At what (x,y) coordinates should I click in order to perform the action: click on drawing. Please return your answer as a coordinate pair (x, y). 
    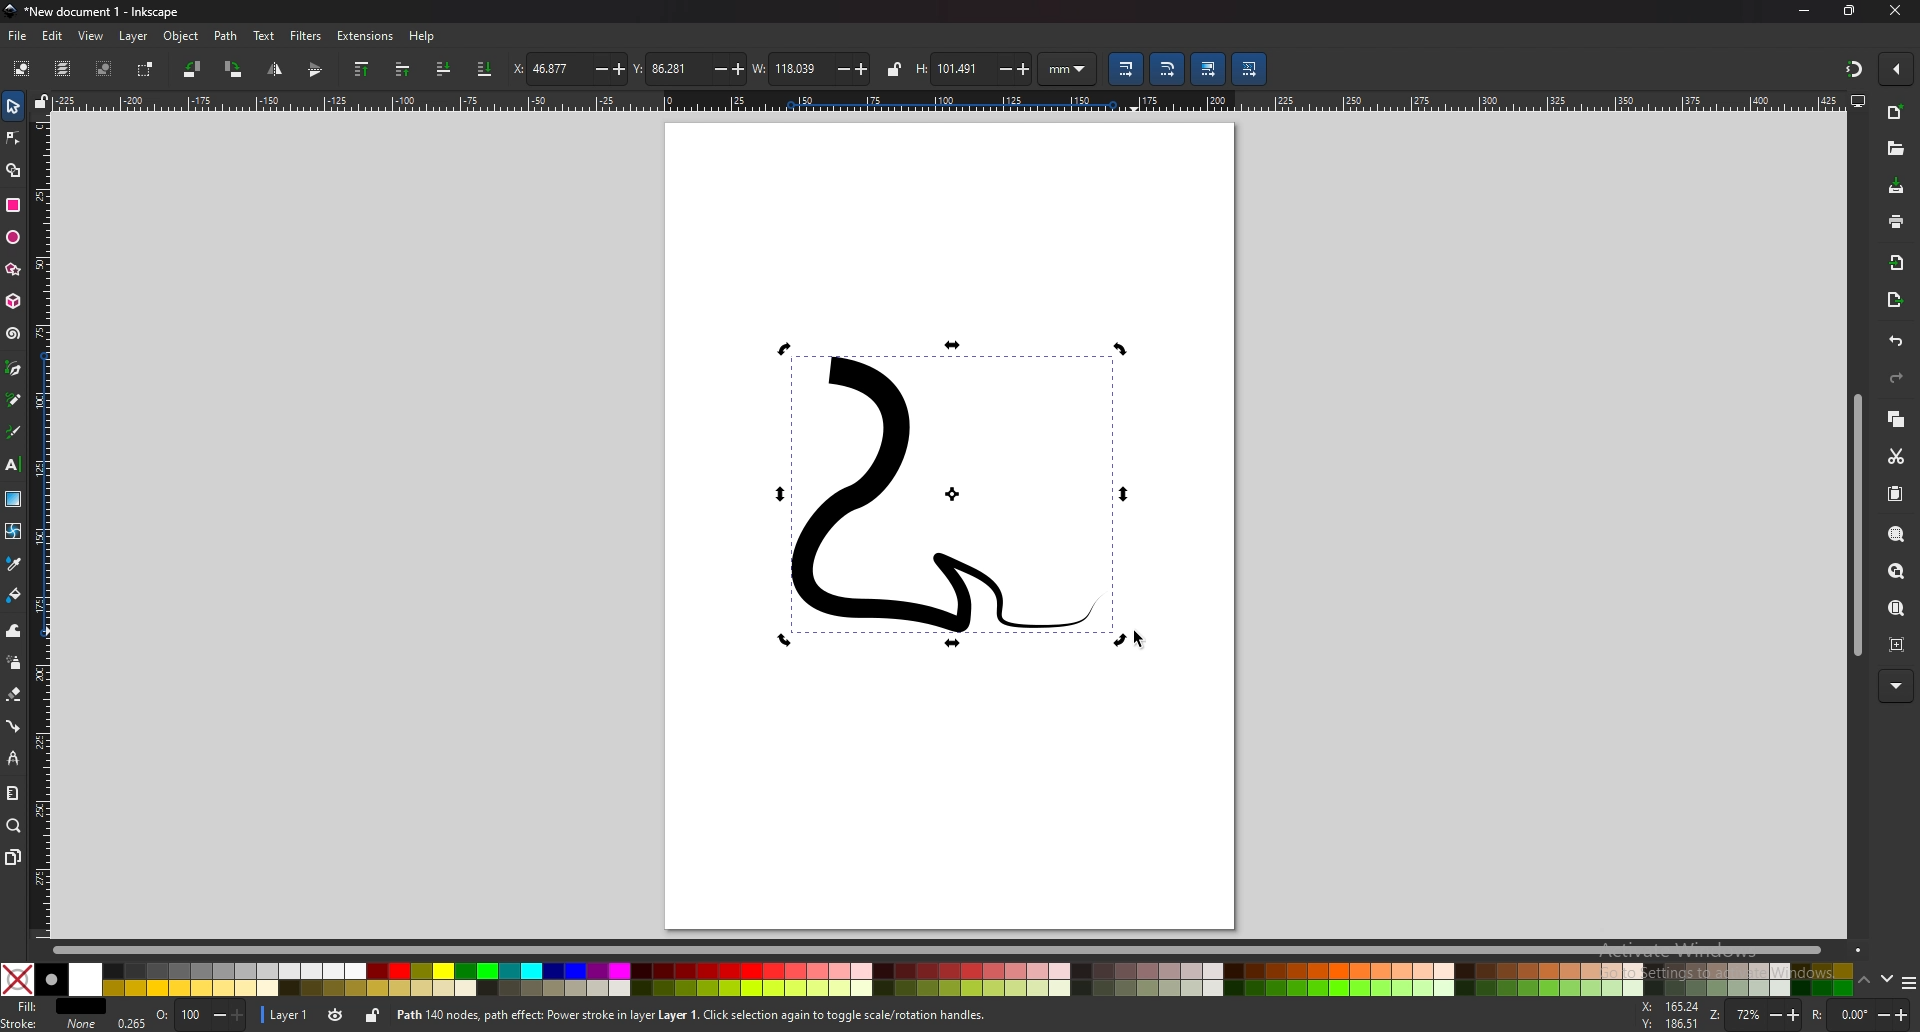
    Looking at the image, I should click on (955, 500).